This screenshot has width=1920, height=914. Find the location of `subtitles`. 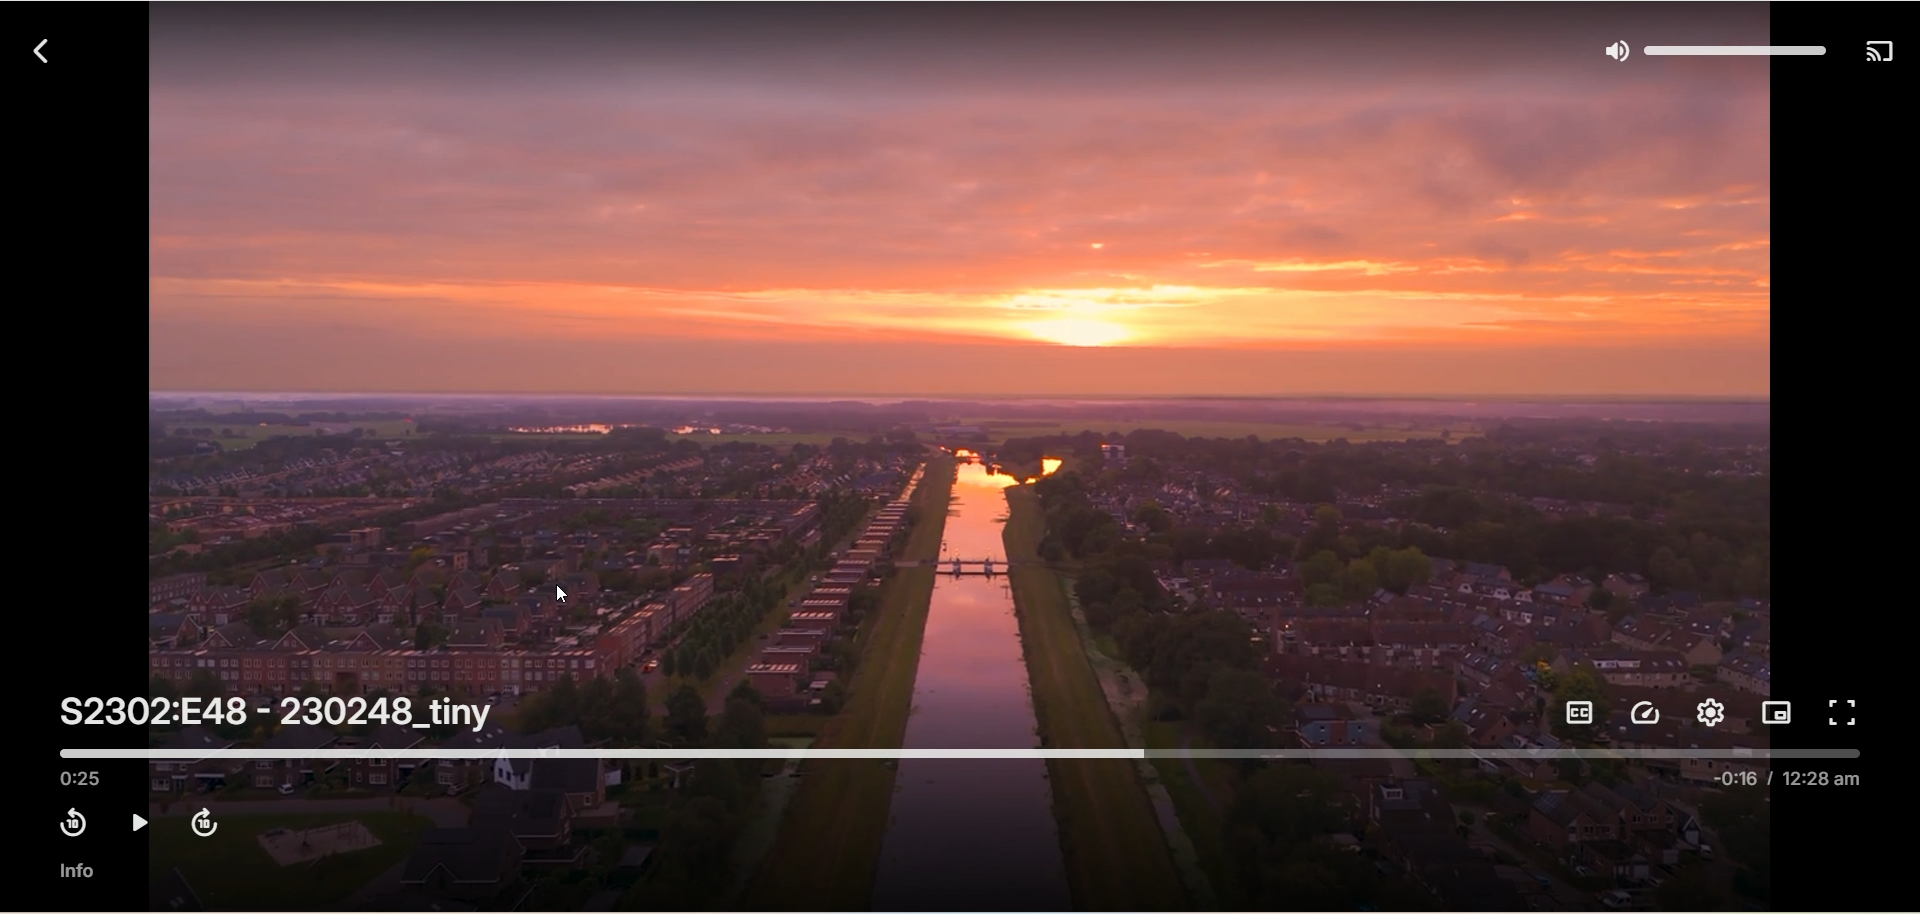

subtitles is located at coordinates (1583, 712).